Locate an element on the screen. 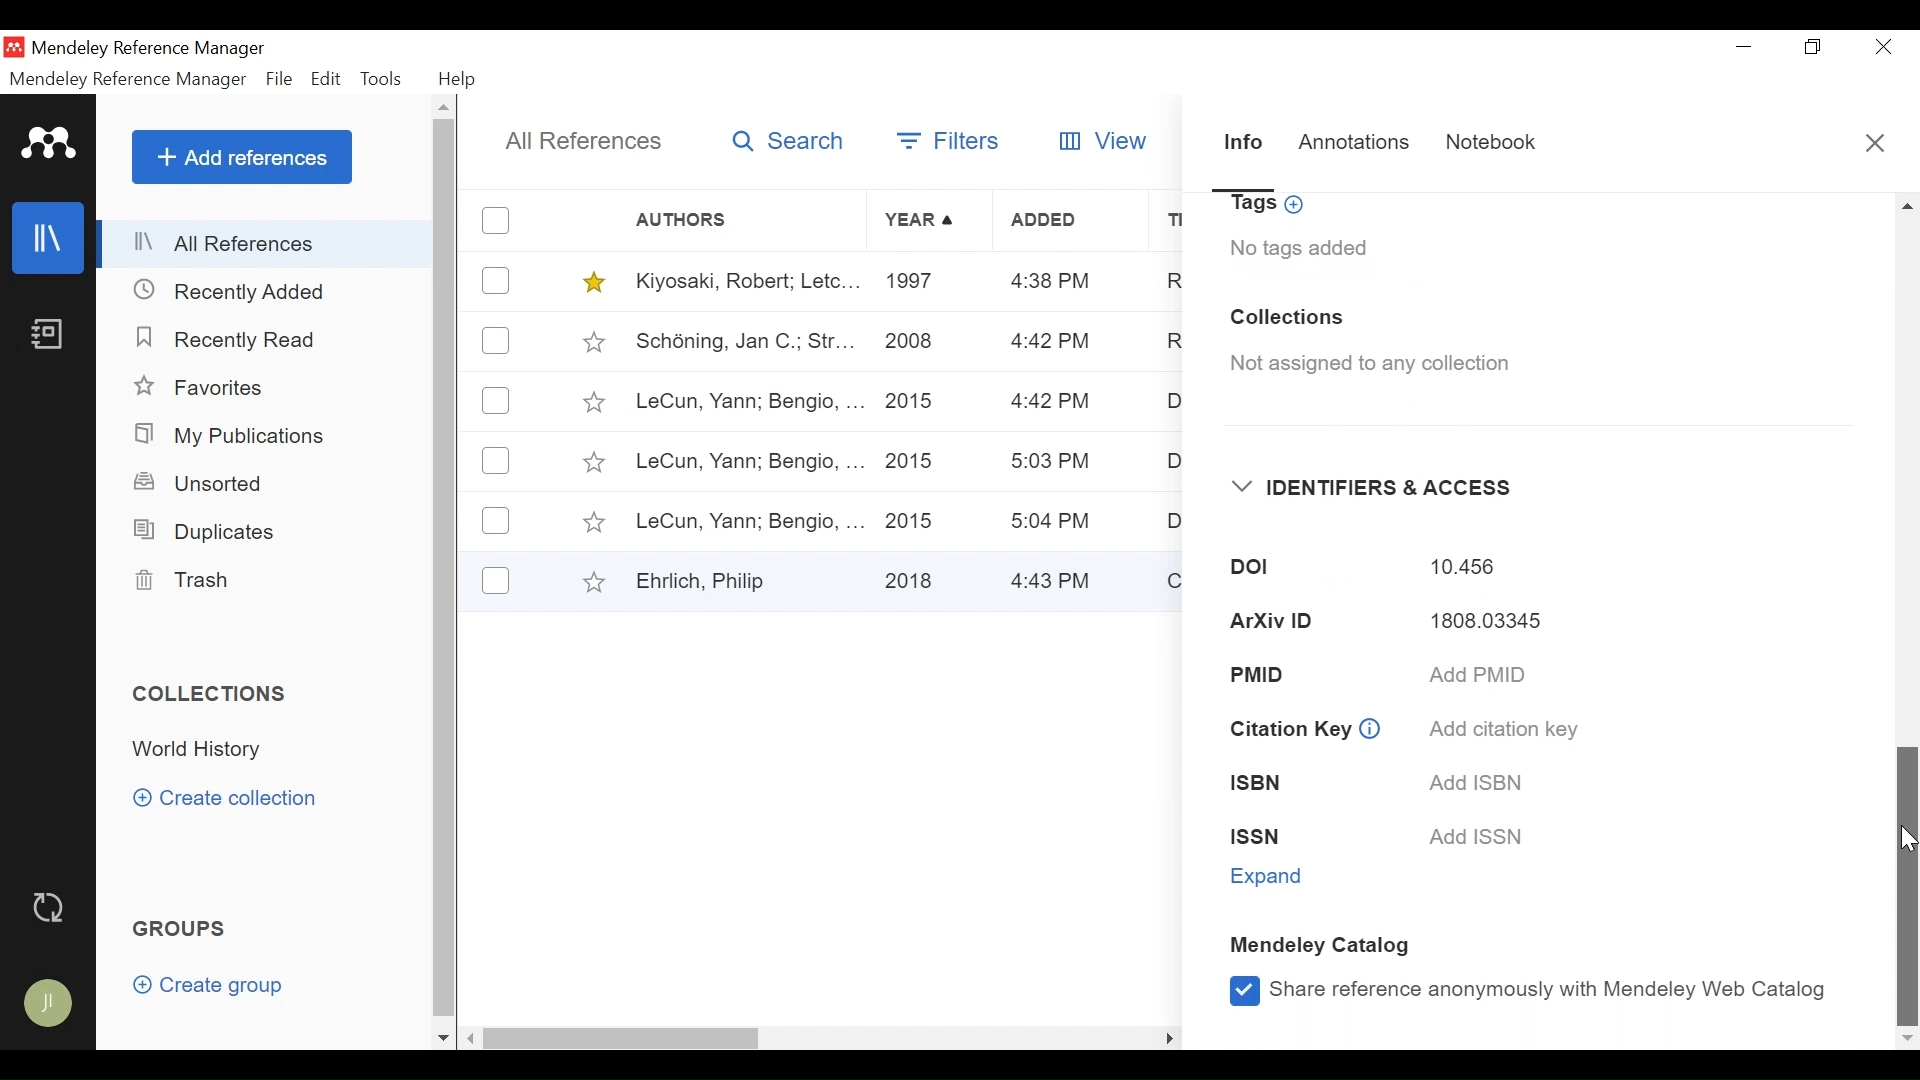 The width and height of the screenshot is (1920, 1080). Not assigned to any collection is located at coordinates (1362, 365).